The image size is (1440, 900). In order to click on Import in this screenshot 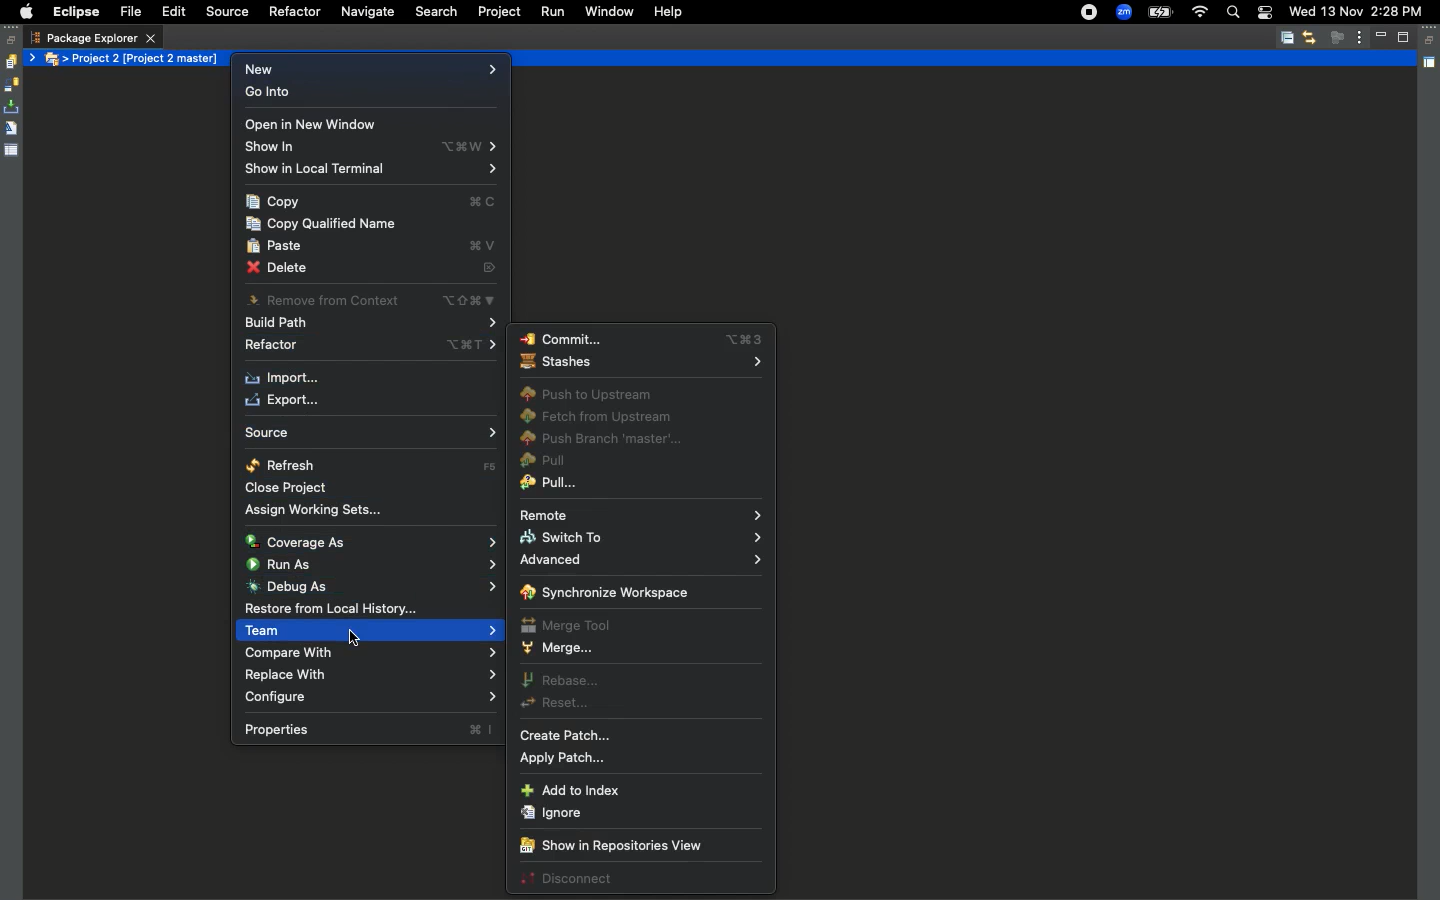, I will do `click(286, 379)`.